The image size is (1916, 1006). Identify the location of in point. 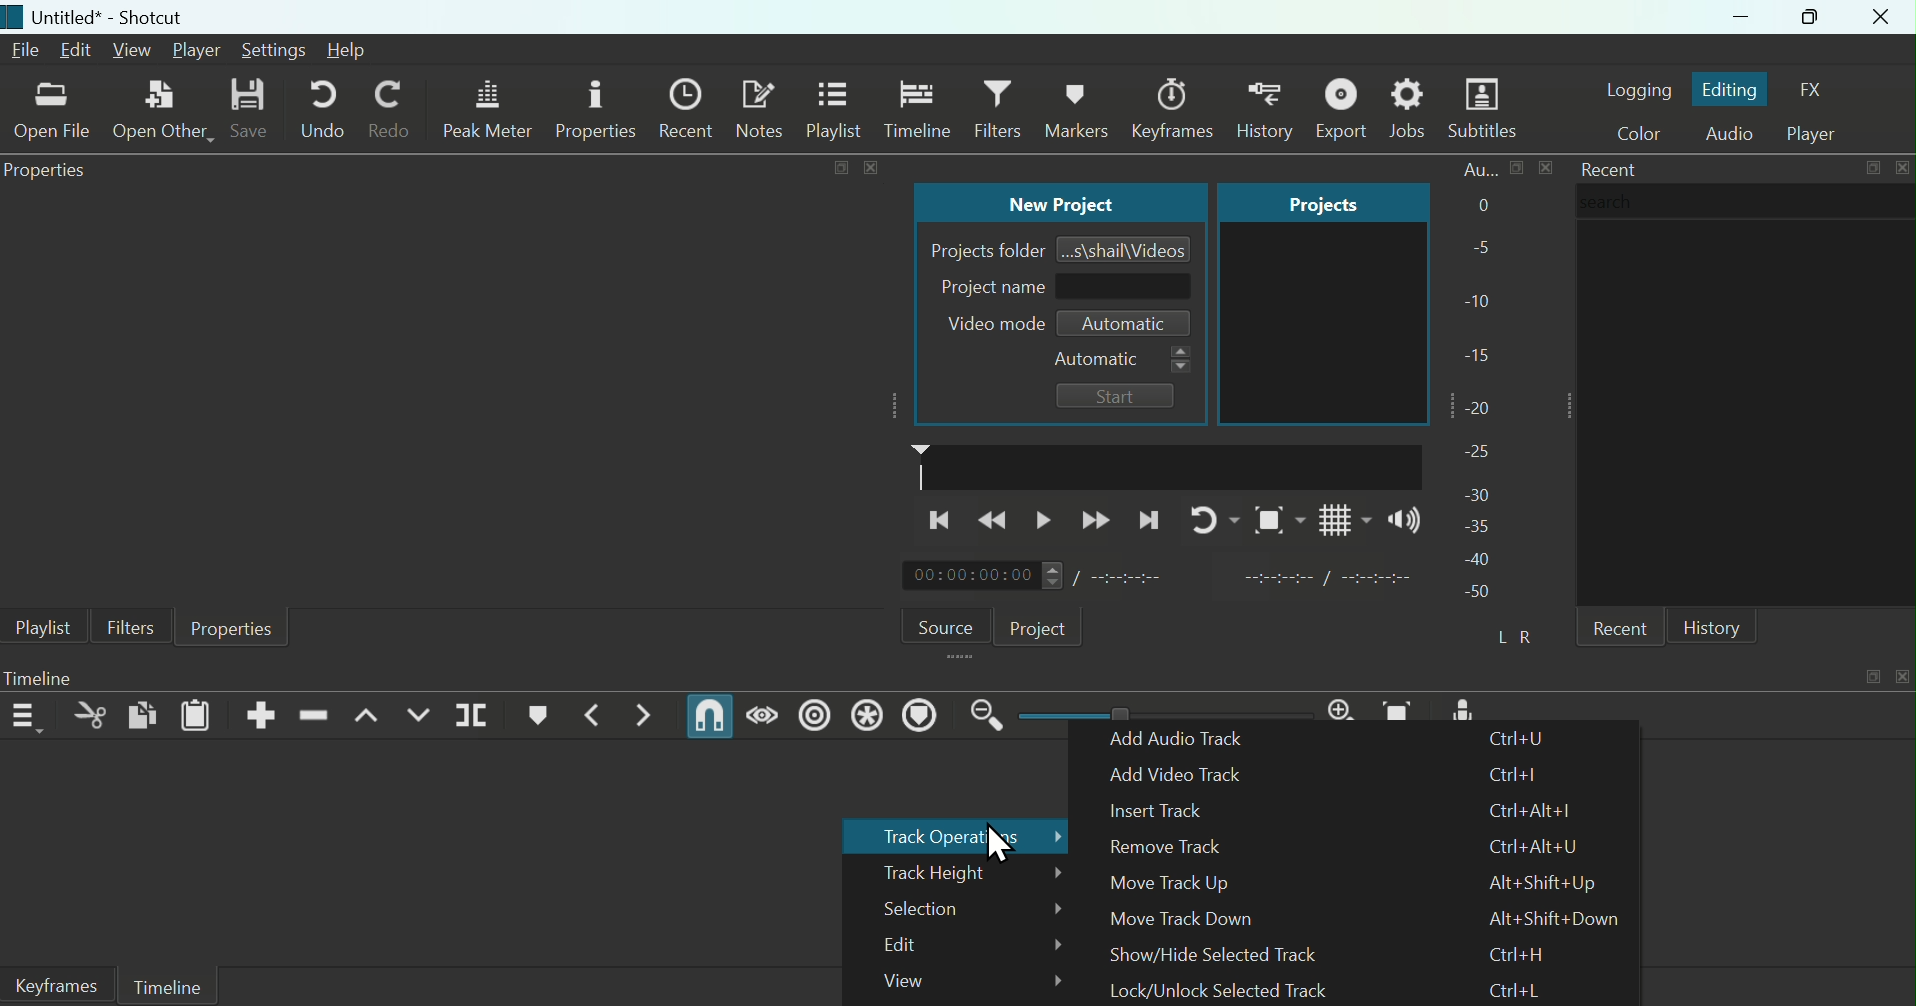
(1319, 580).